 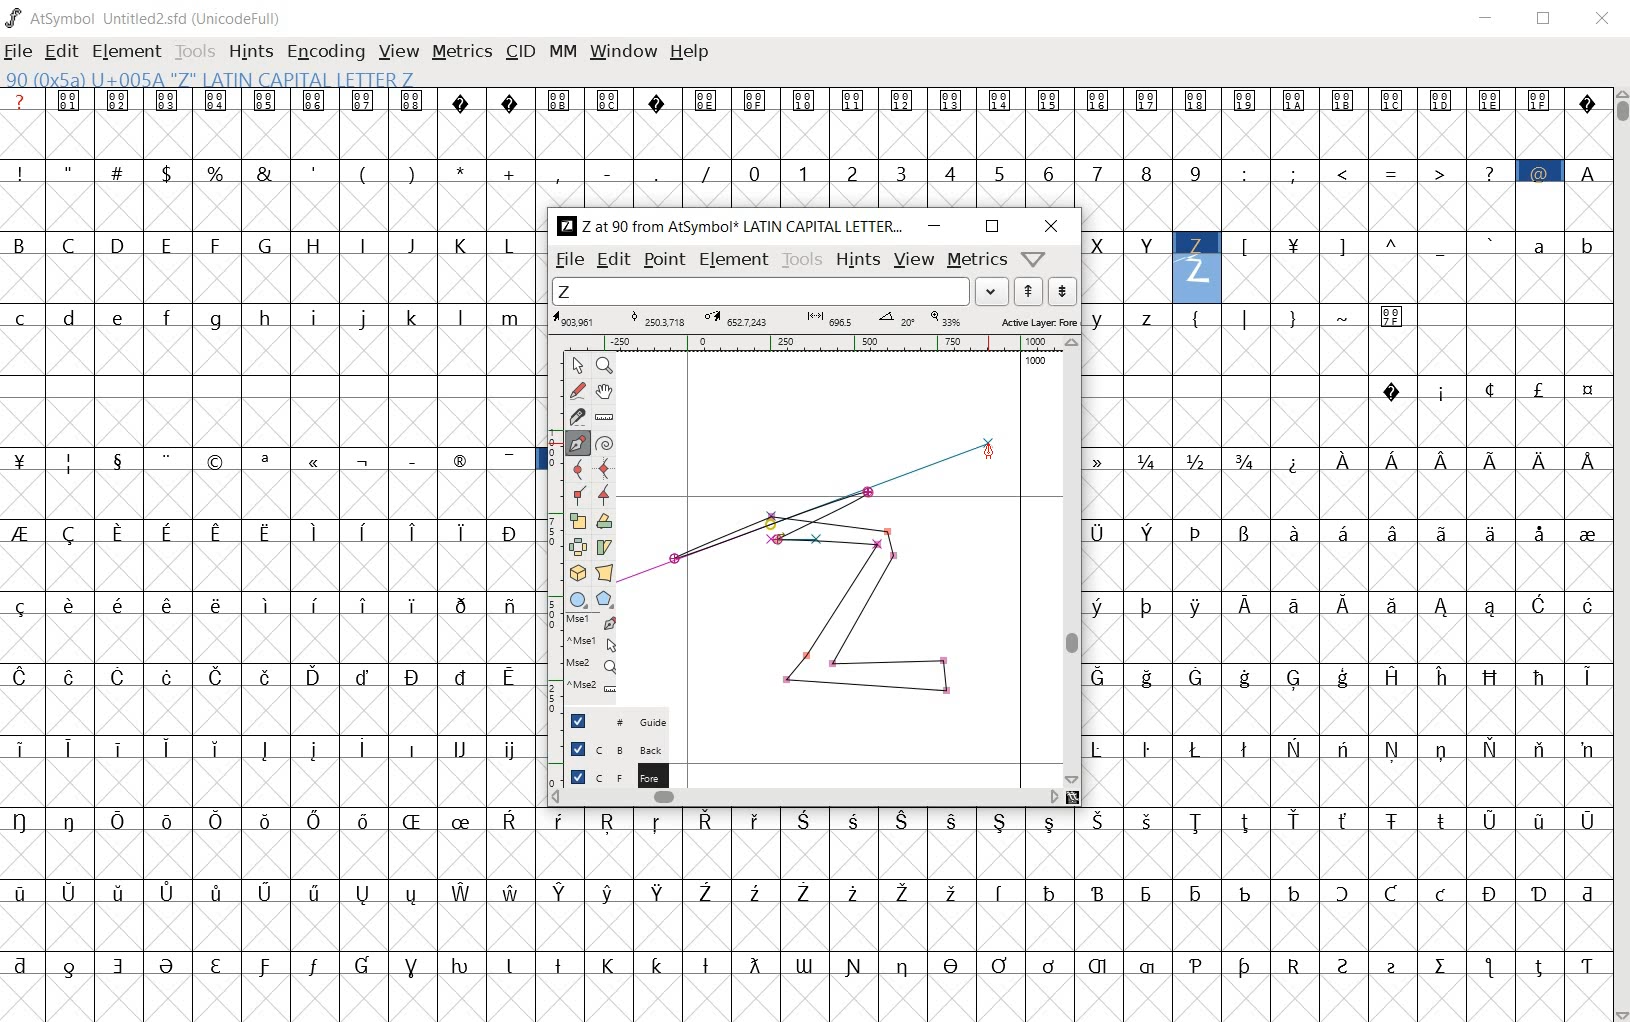 I want to click on cid, so click(x=520, y=51).